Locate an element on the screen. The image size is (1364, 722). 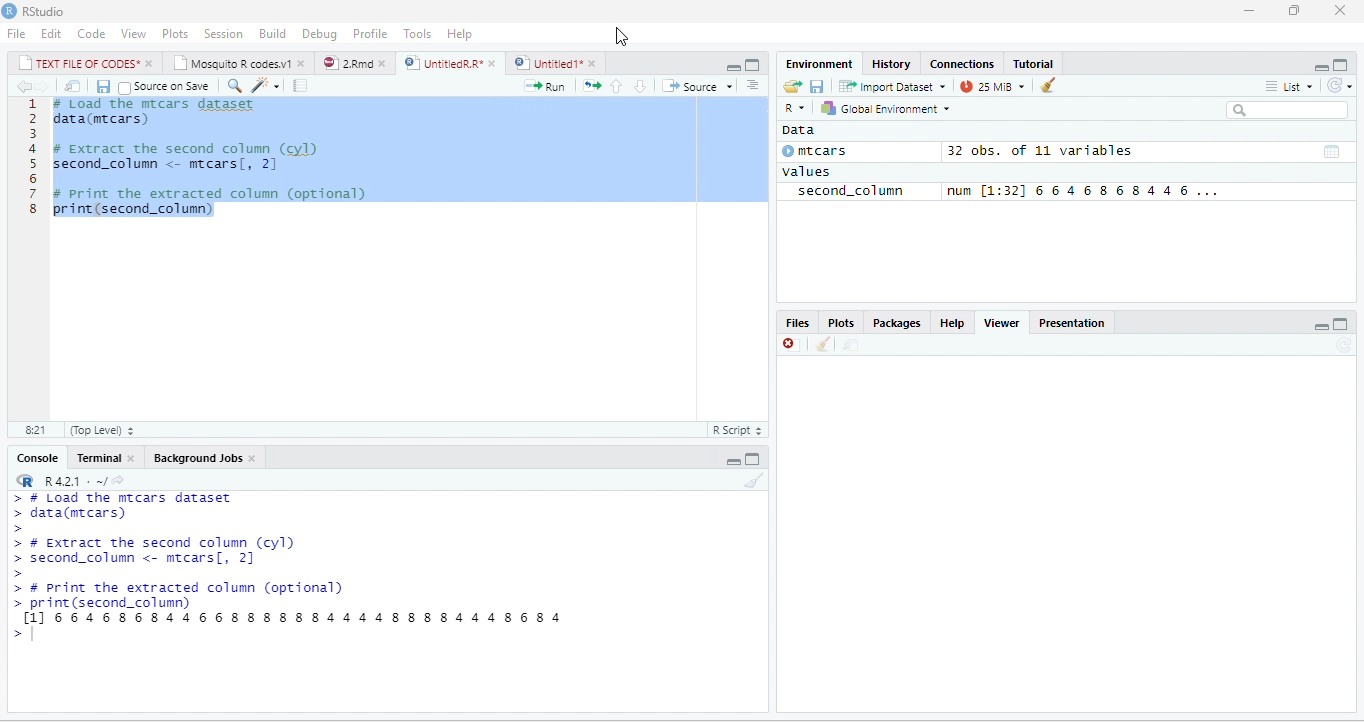
run the current line or selection is located at coordinates (544, 85).